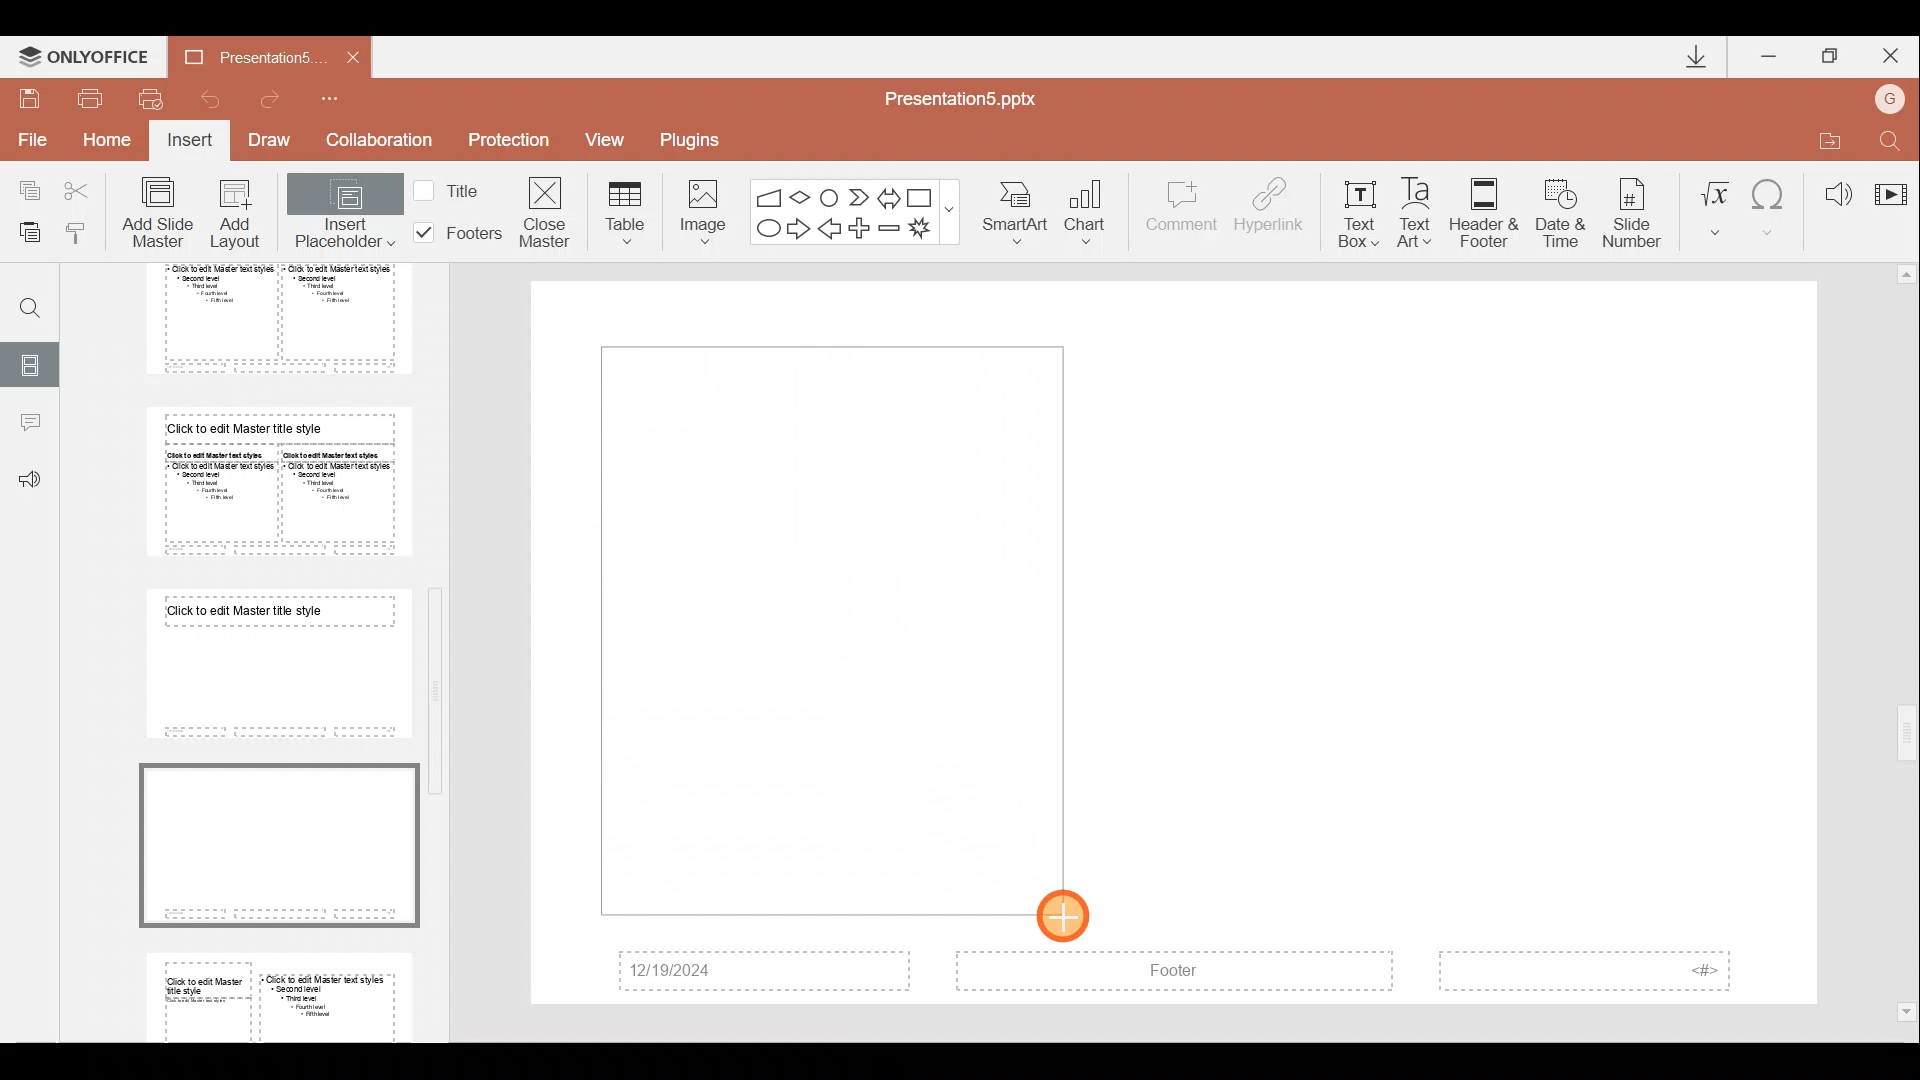  What do you see at coordinates (768, 194) in the screenshot?
I see `Flowchart - manual input` at bounding box center [768, 194].